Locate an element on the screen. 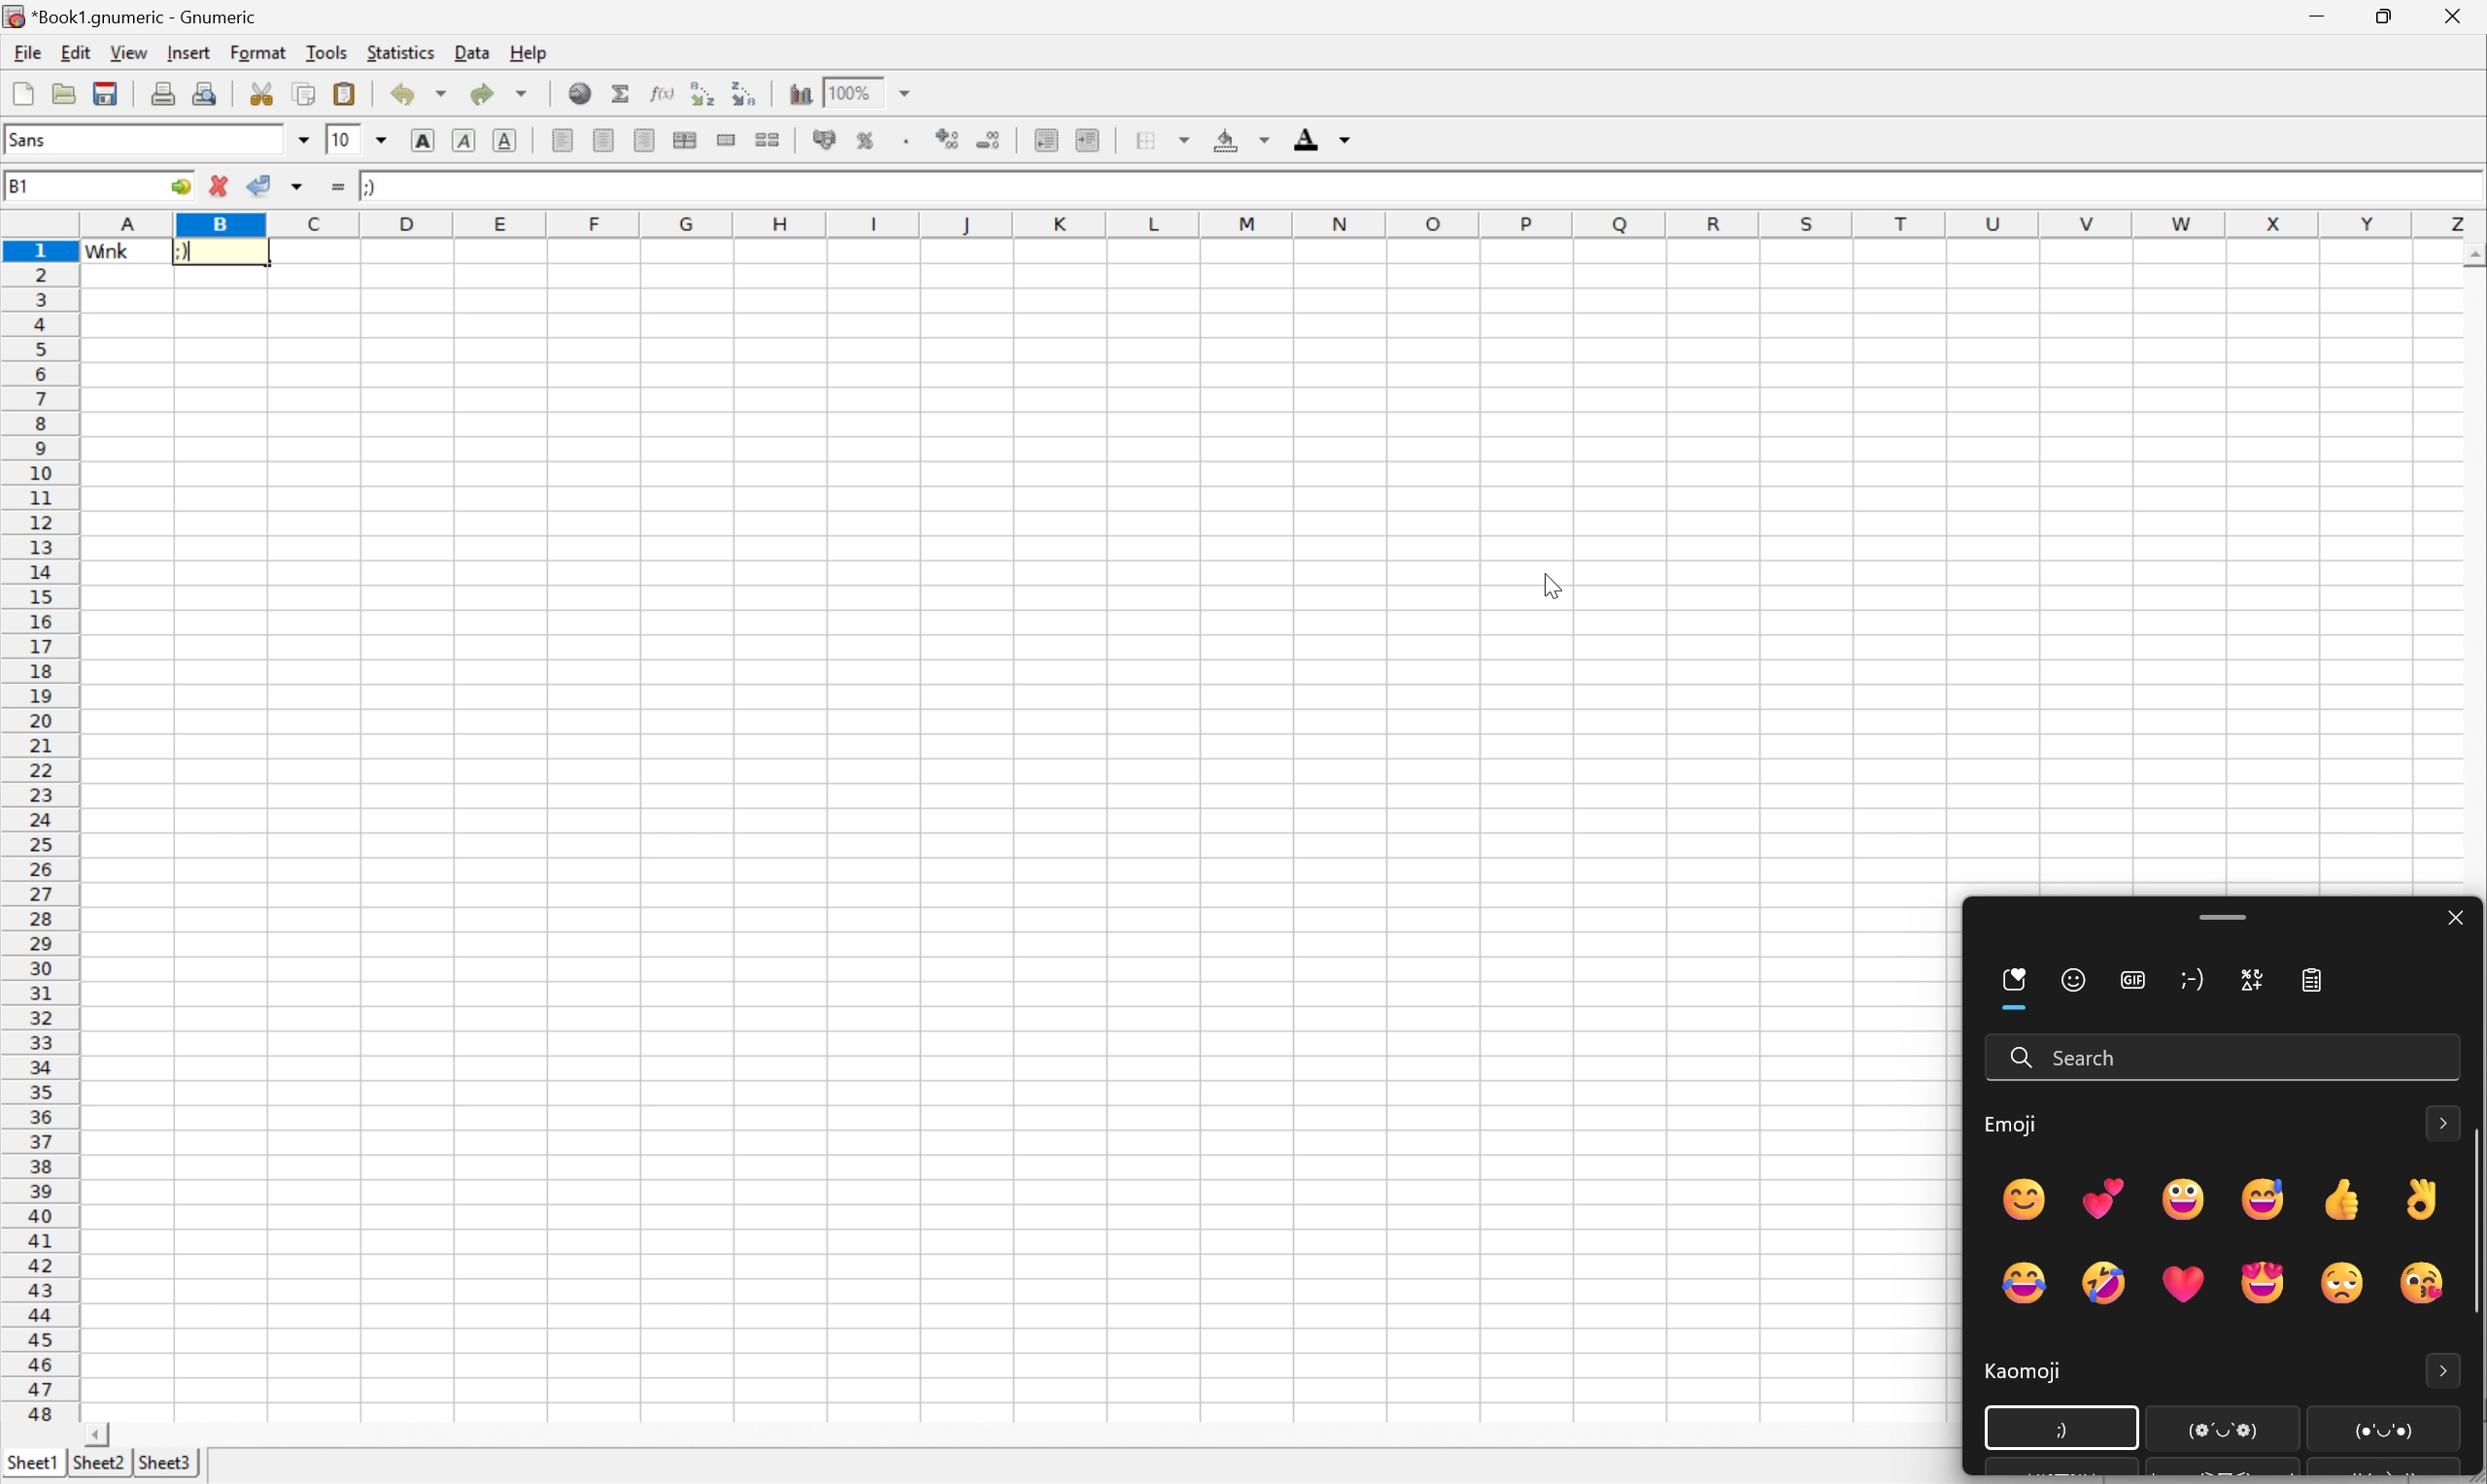 The image size is (2487, 1484). new is located at coordinates (20, 94).